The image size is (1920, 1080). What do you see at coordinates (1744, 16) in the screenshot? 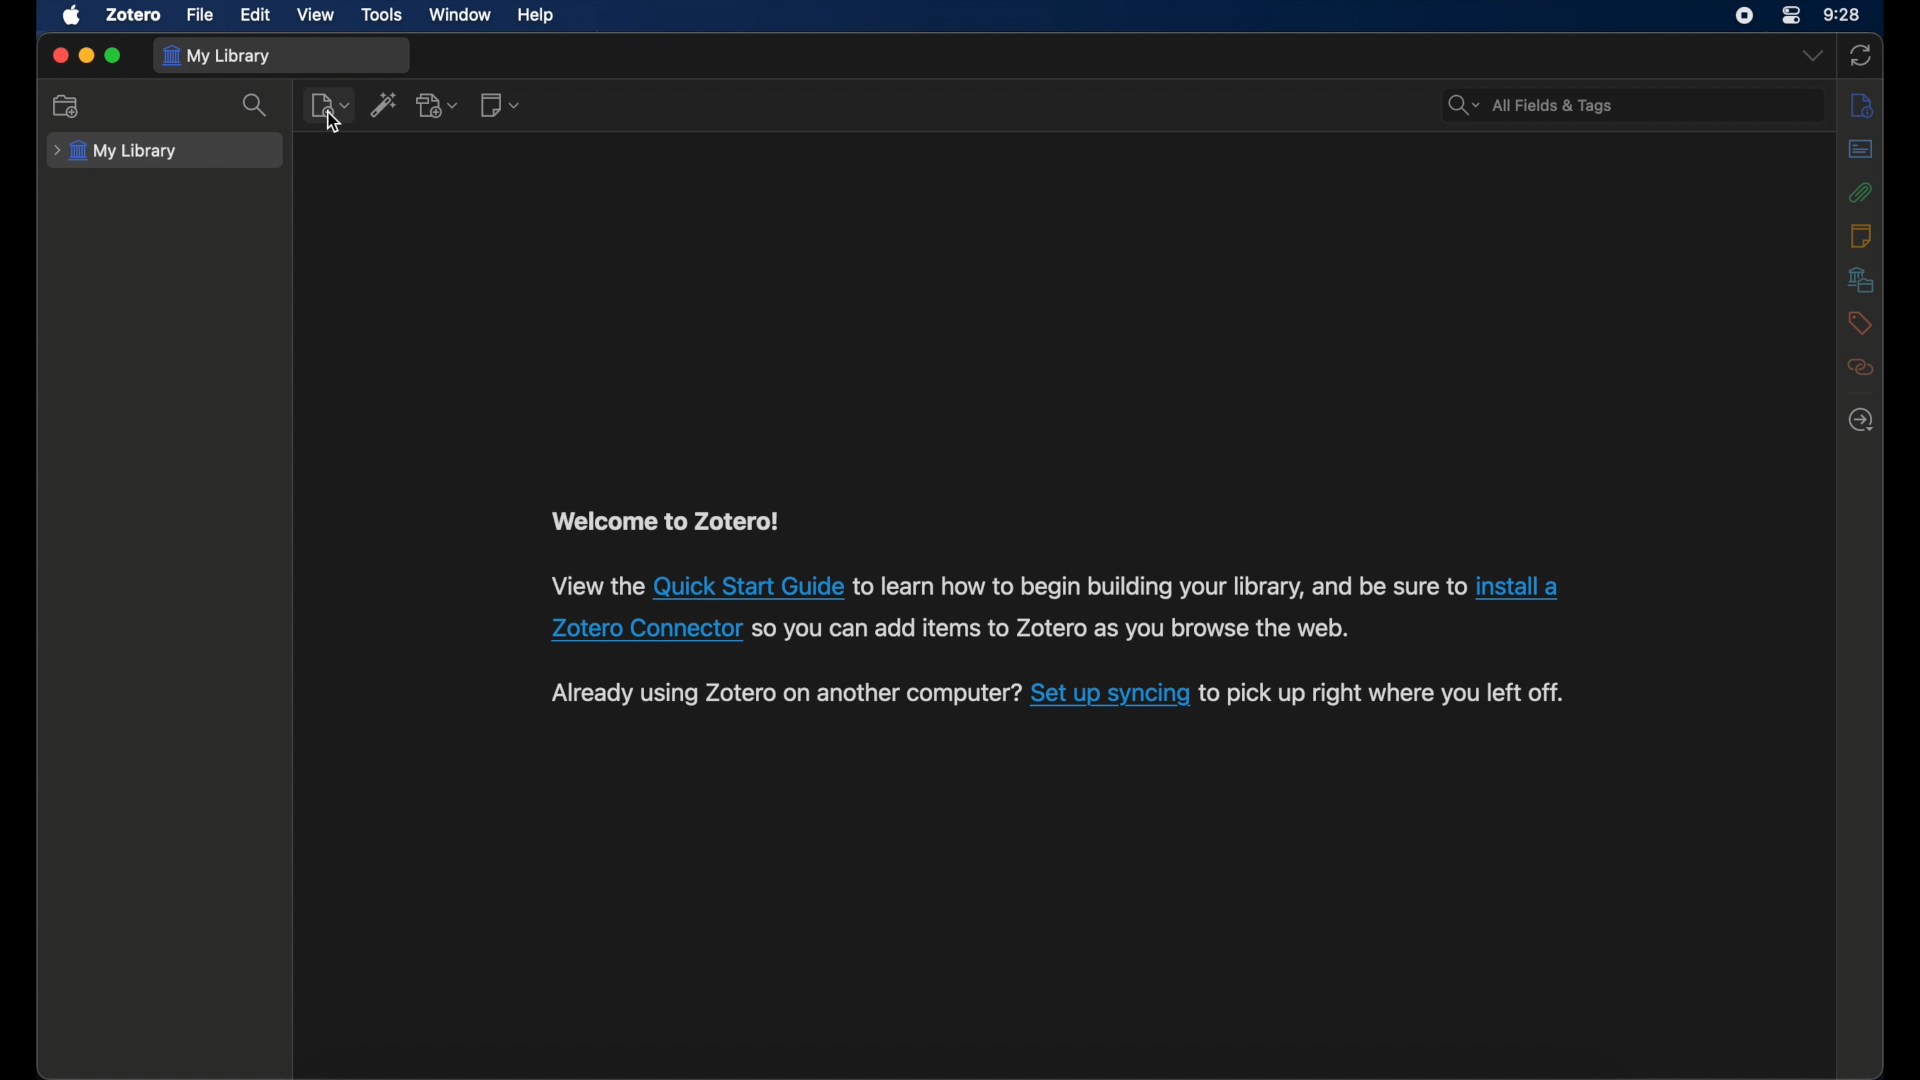
I see `screen recorder icon` at bounding box center [1744, 16].